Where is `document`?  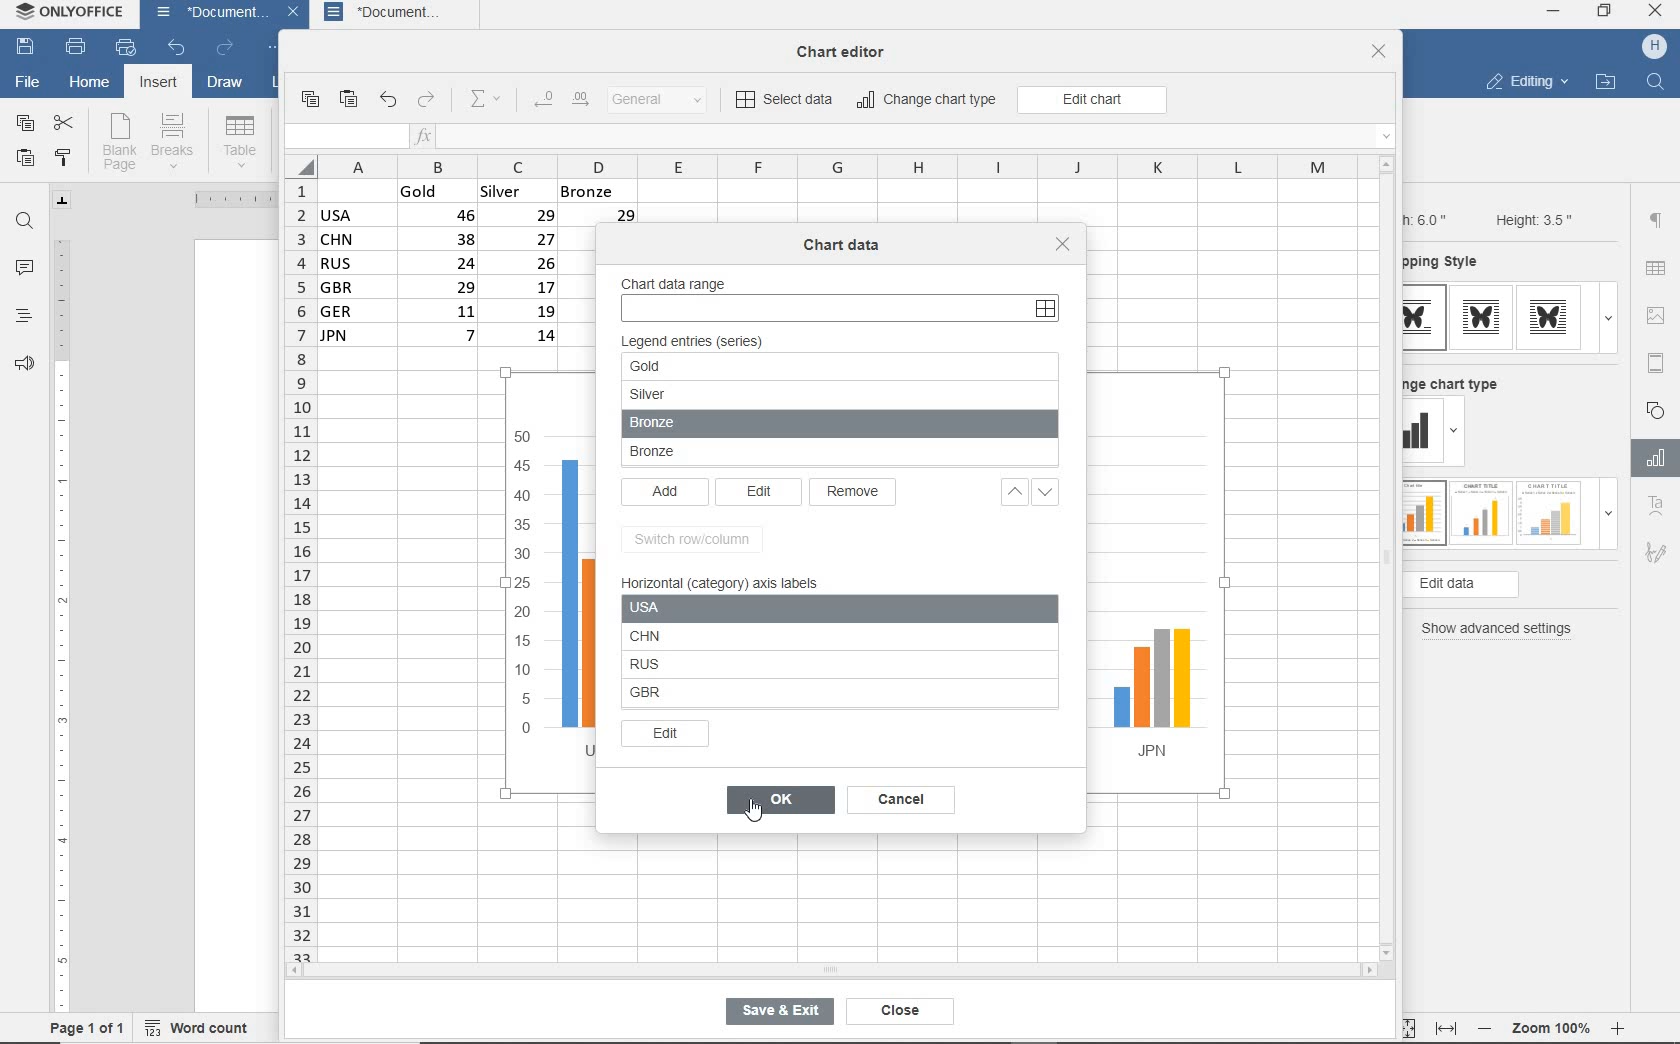
document is located at coordinates (399, 14).